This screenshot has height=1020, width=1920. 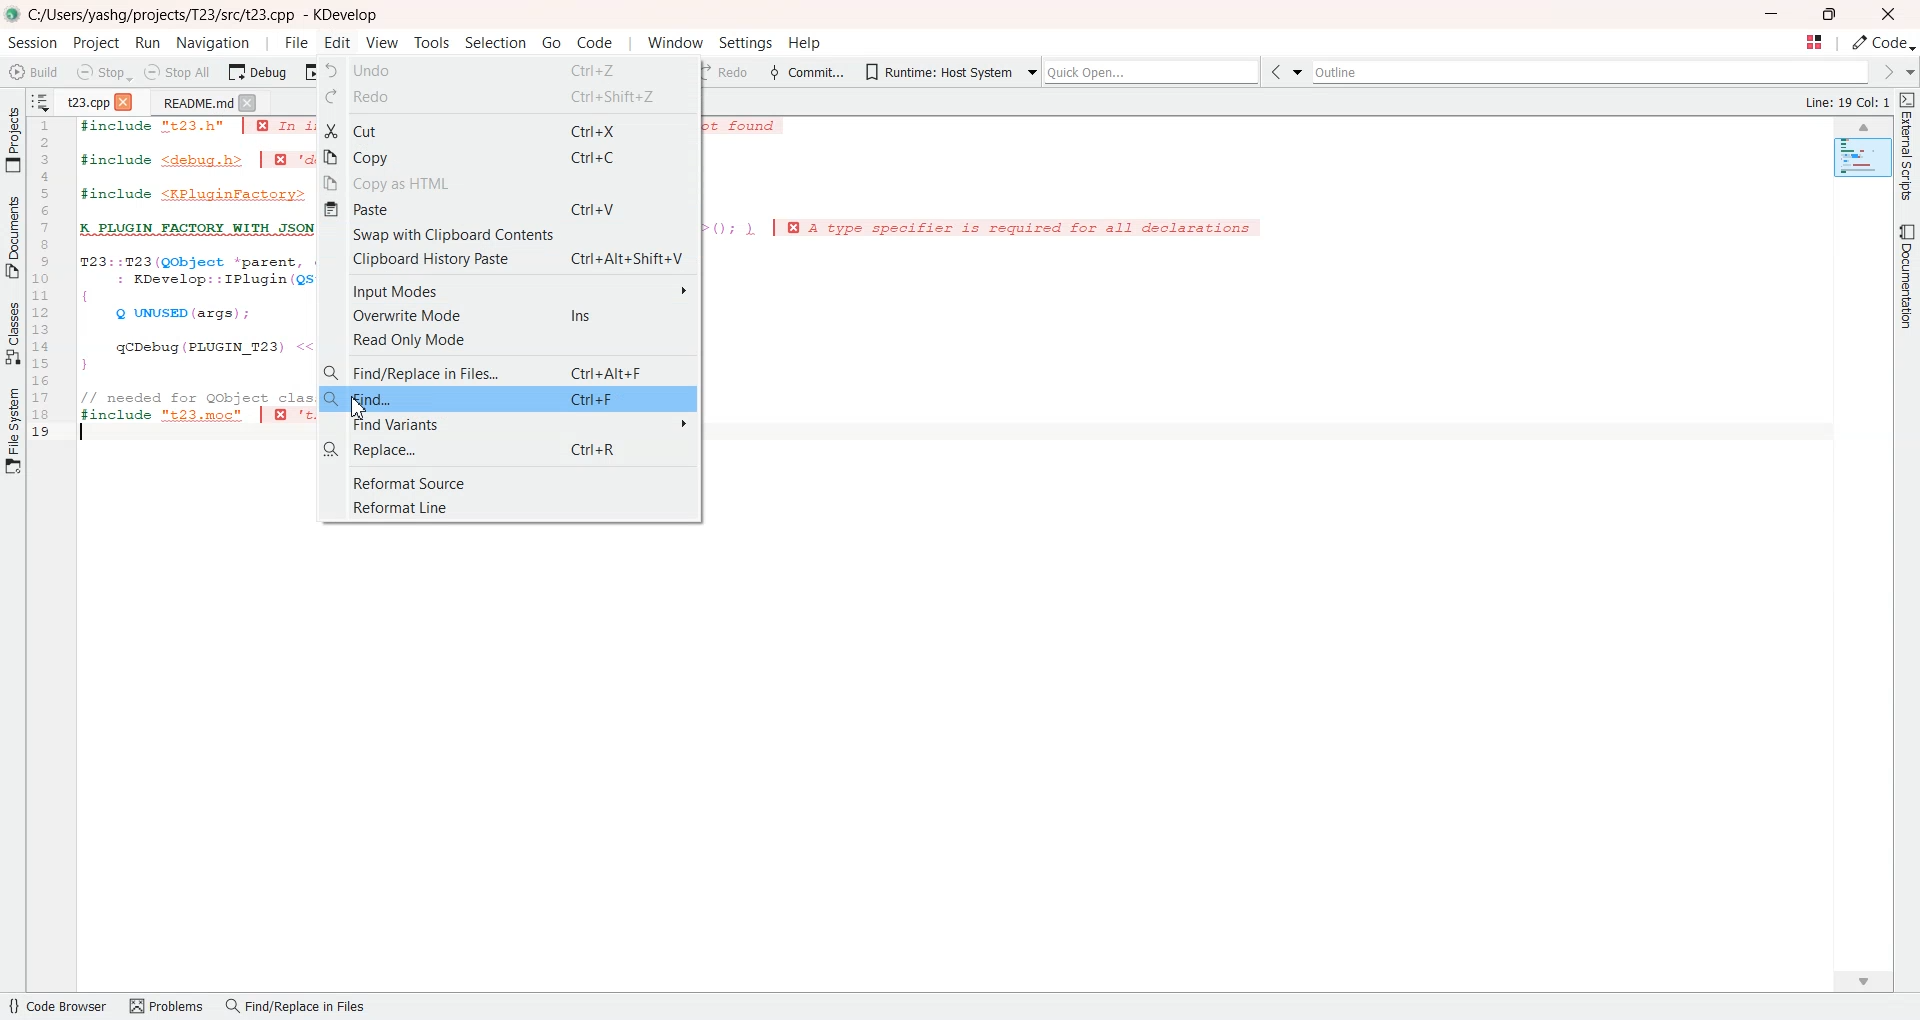 What do you see at coordinates (179, 72) in the screenshot?
I see `Stop All` at bounding box center [179, 72].